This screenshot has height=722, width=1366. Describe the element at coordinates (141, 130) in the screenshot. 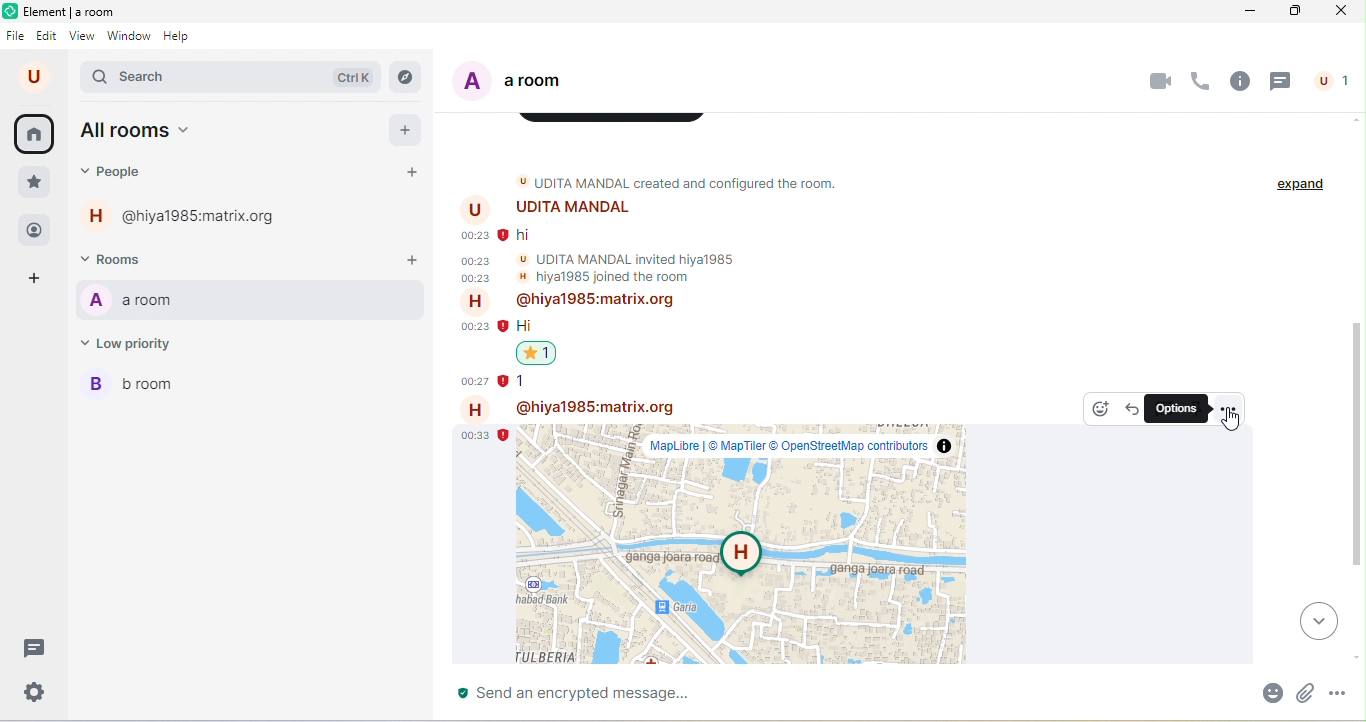

I see `all rooms` at that location.